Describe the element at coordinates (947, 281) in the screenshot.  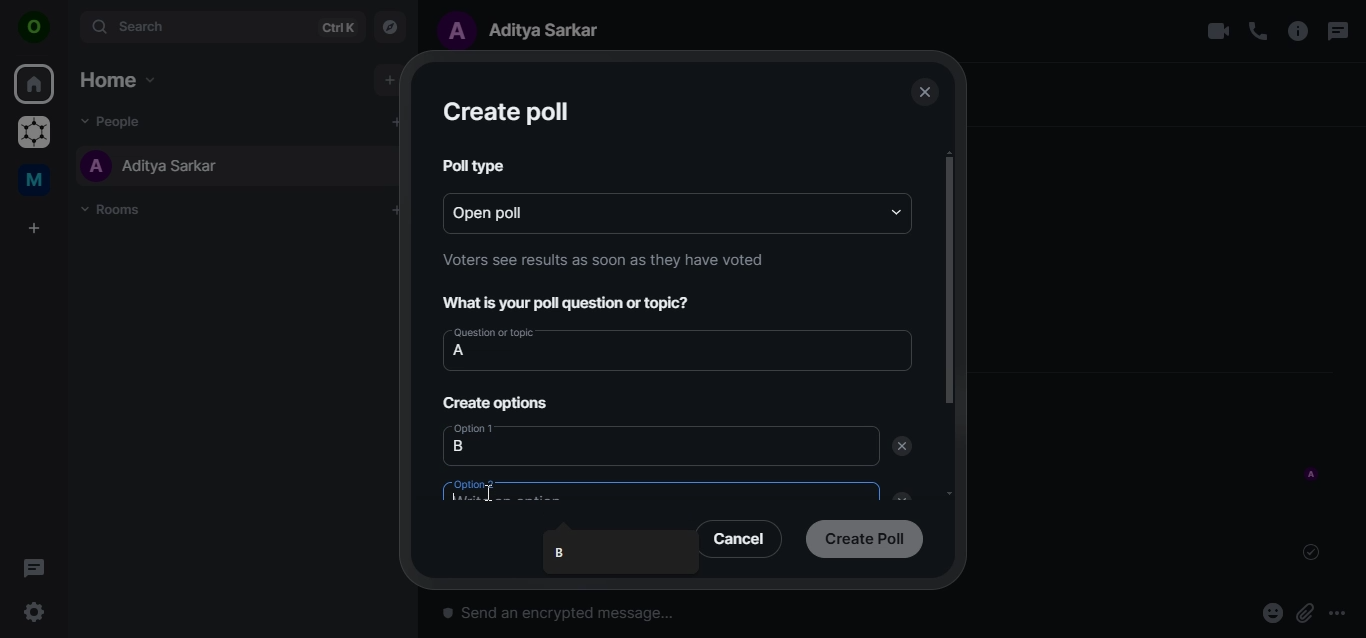
I see `scrollbar` at that location.